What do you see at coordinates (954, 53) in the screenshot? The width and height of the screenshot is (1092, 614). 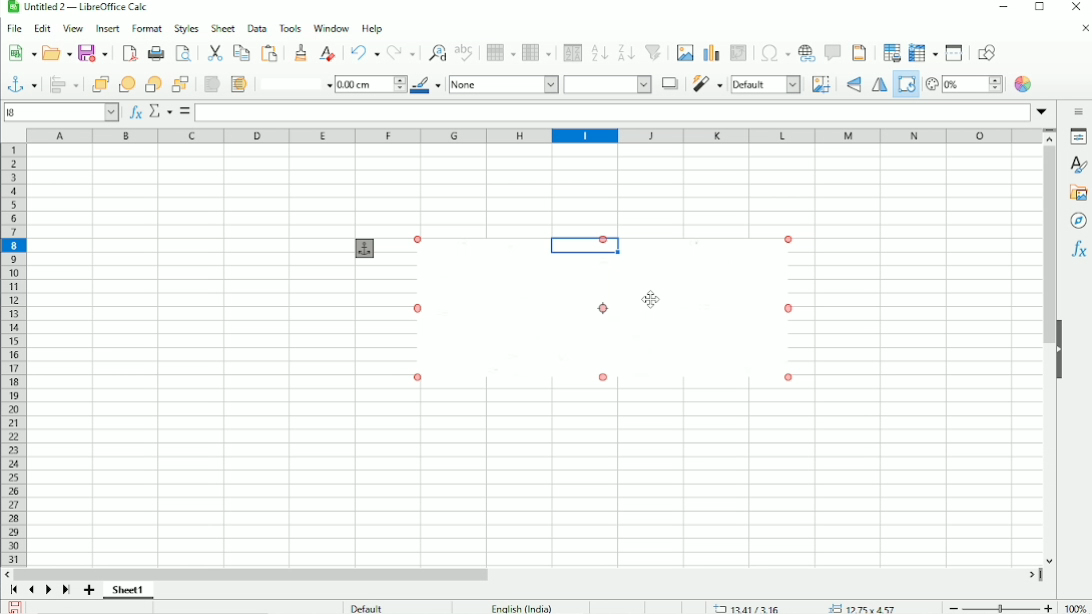 I see `Split window` at bounding box center [954, 53].